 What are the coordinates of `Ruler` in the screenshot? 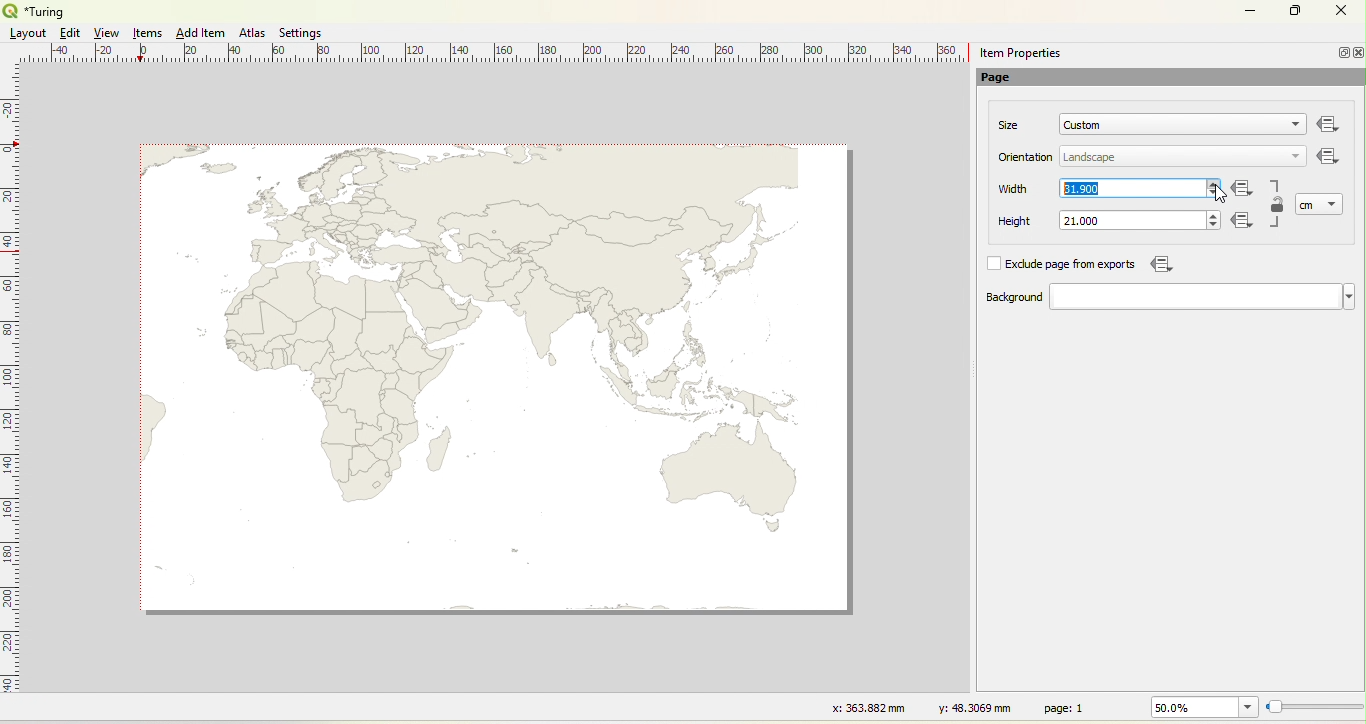 It's located at (501, 54).